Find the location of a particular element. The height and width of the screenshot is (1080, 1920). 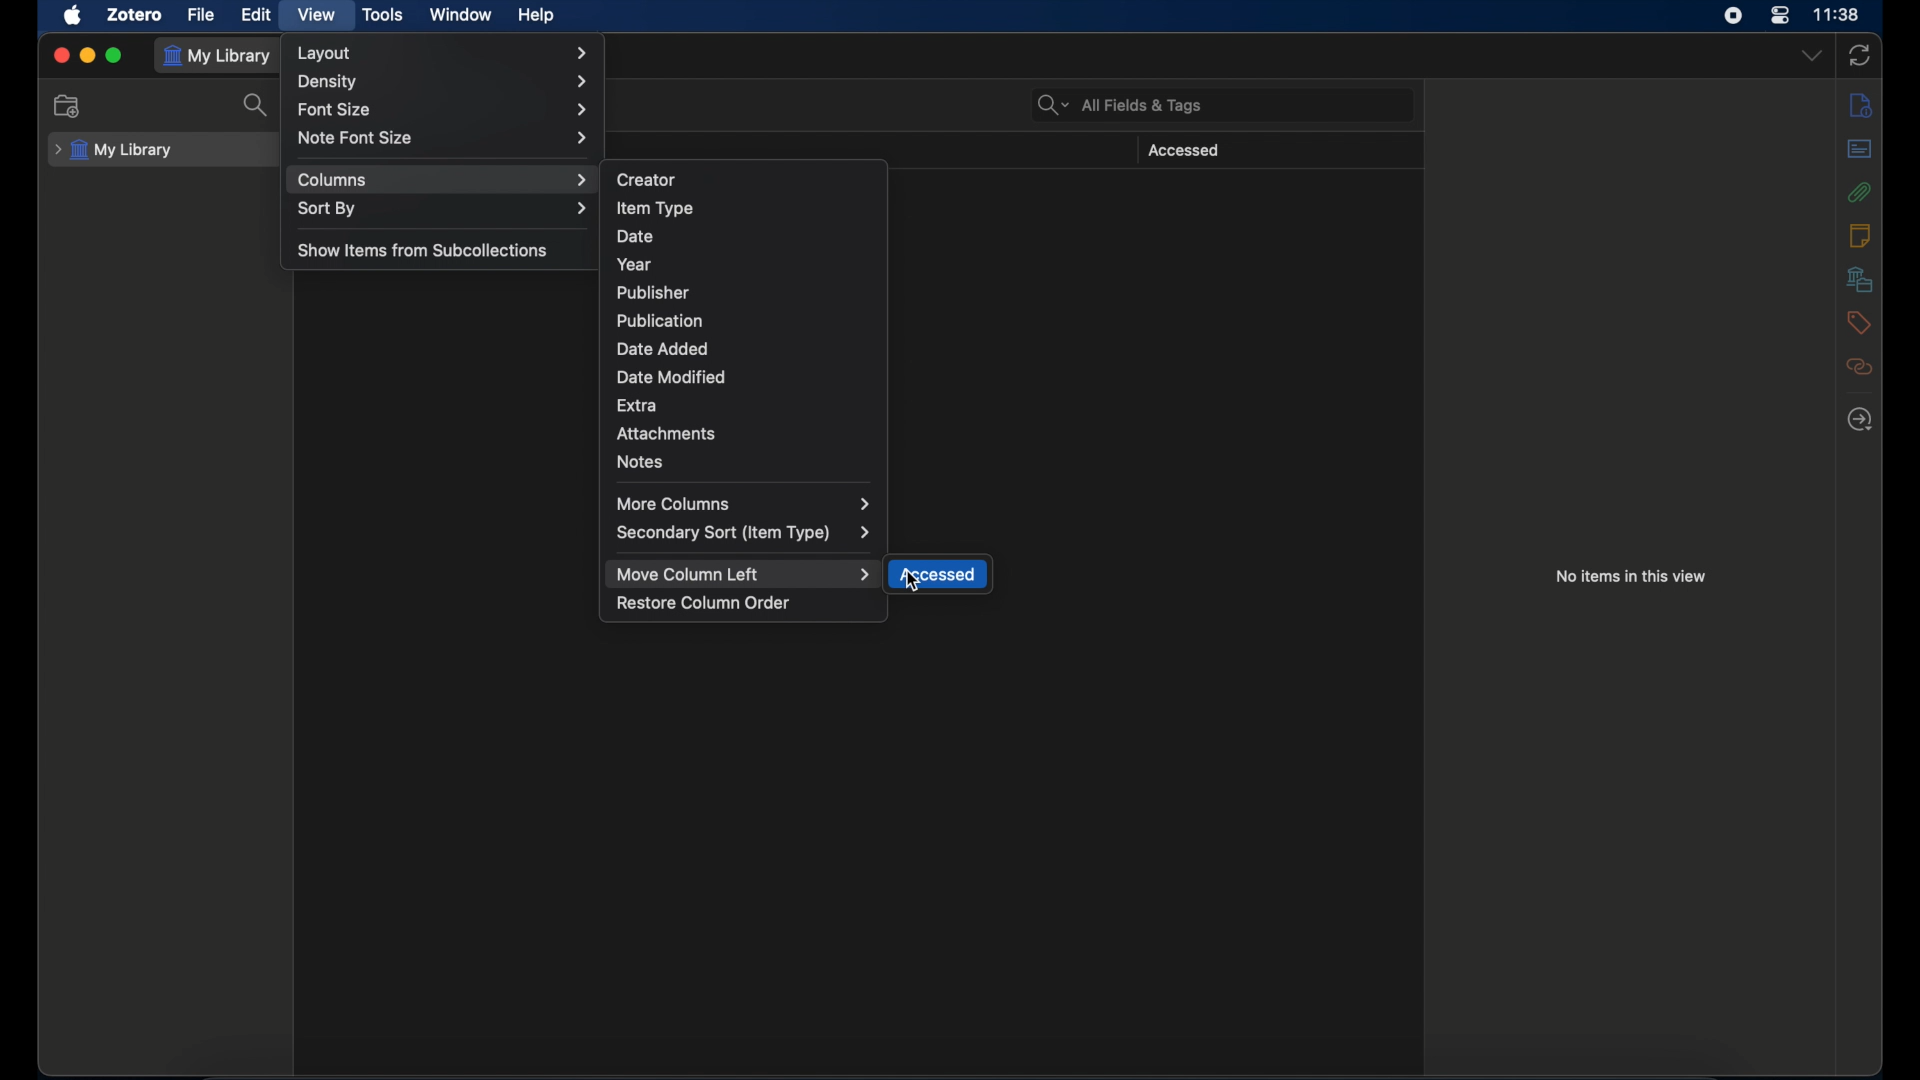

screen recorder is located at coordinates (1733, 16).